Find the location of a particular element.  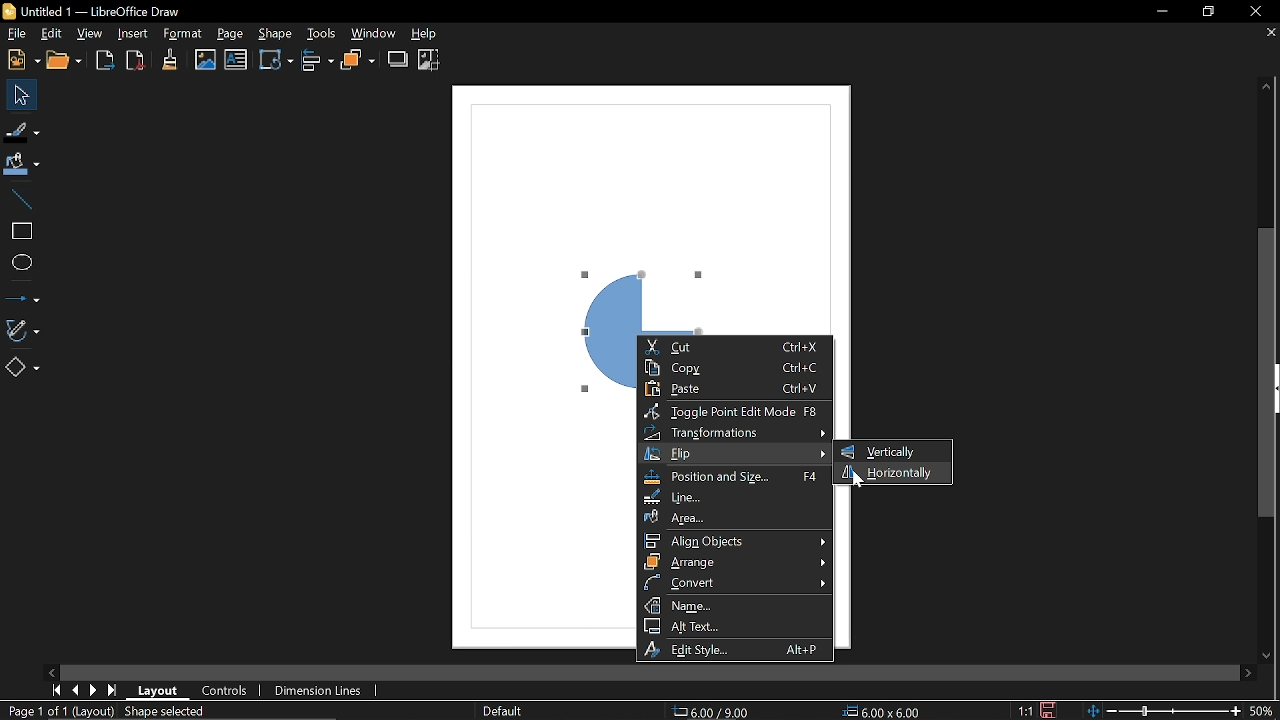

Dimension lines is located at coordinates (318, 690).